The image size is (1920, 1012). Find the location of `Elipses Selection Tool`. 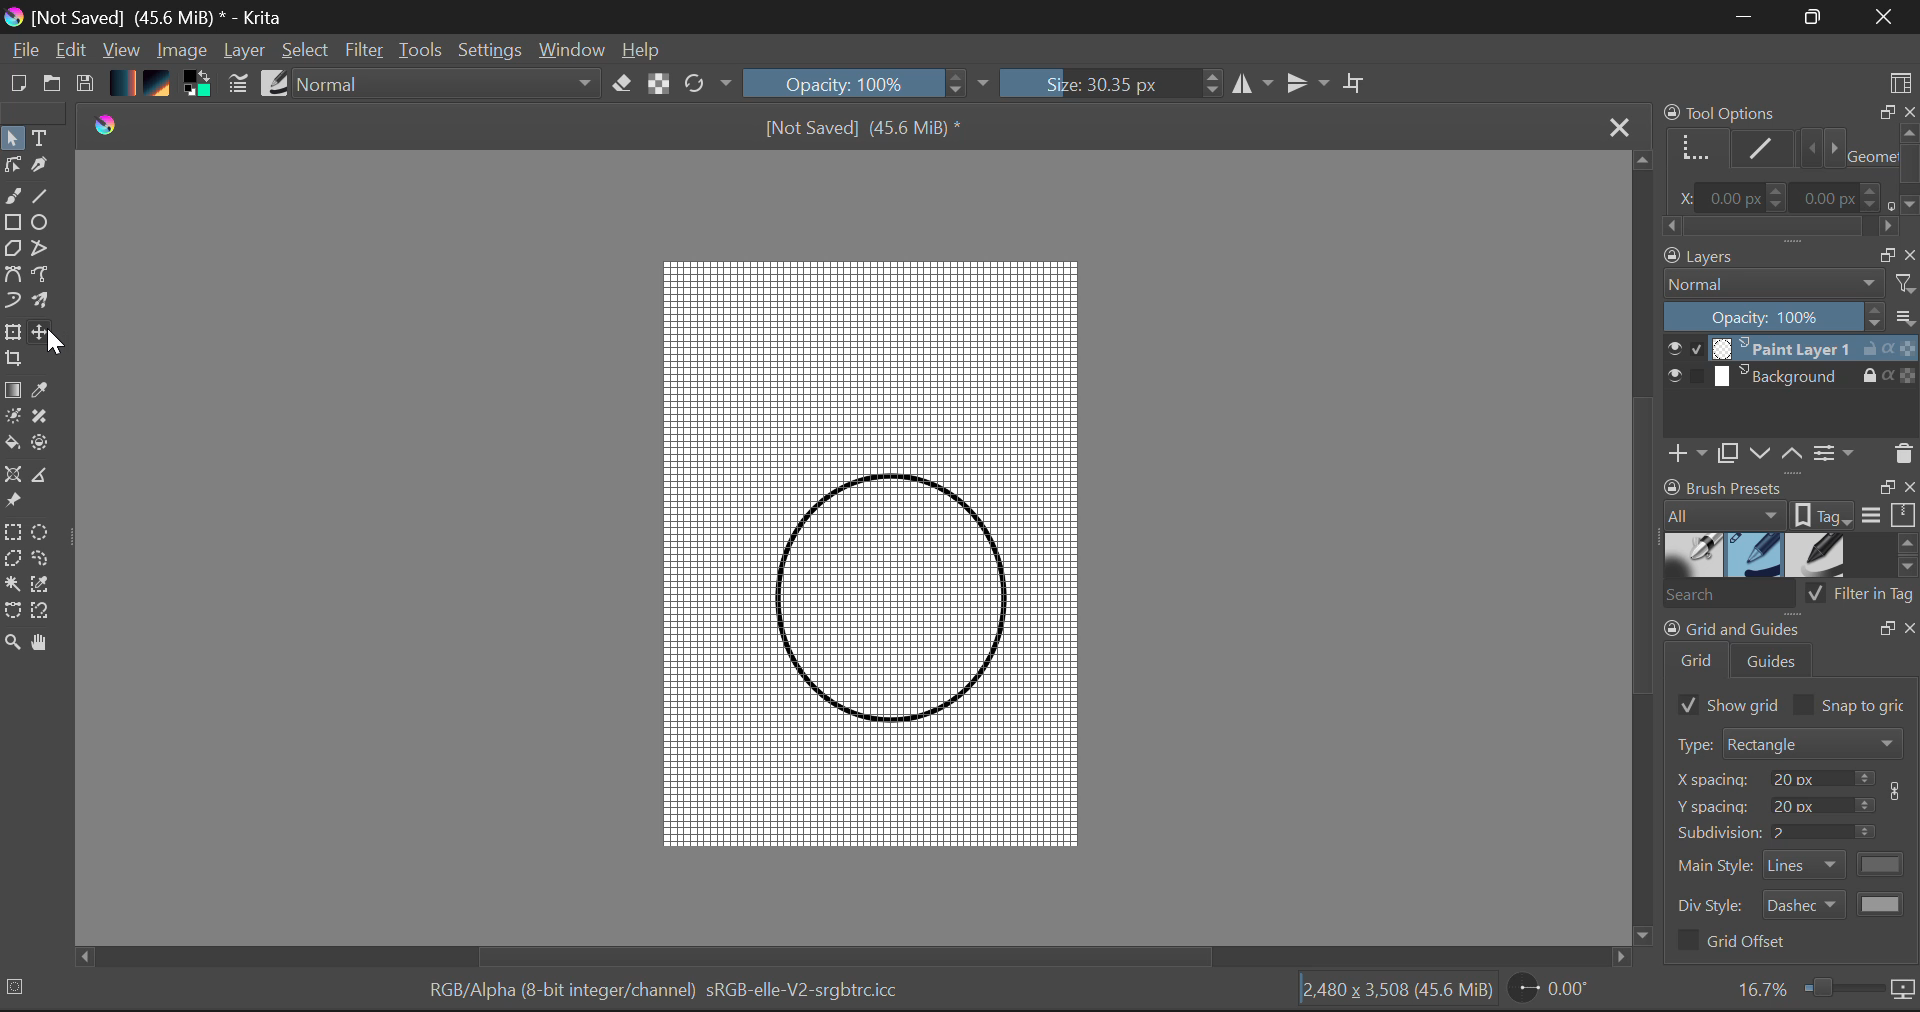

Elipses Selection Tool is located at coordinates (43, 531).